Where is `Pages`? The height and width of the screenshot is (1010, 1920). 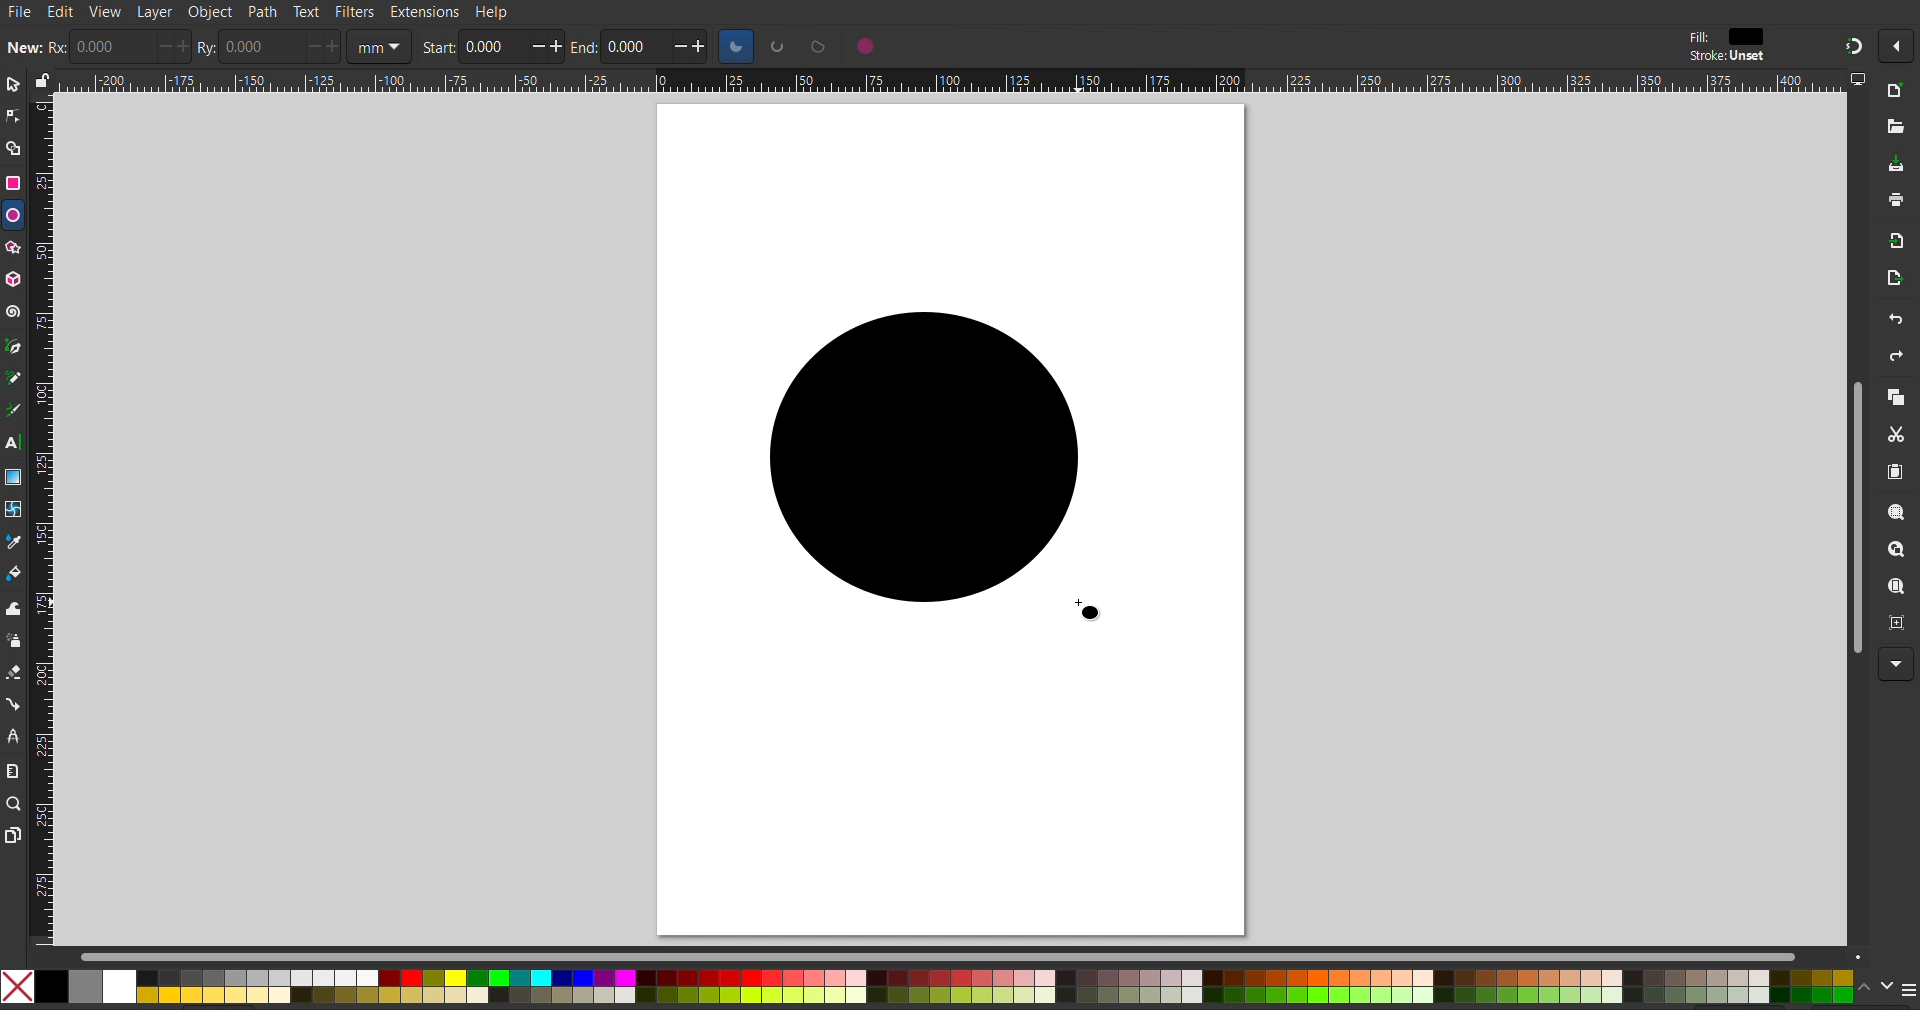
Pages is located at coordinates (13, 832).